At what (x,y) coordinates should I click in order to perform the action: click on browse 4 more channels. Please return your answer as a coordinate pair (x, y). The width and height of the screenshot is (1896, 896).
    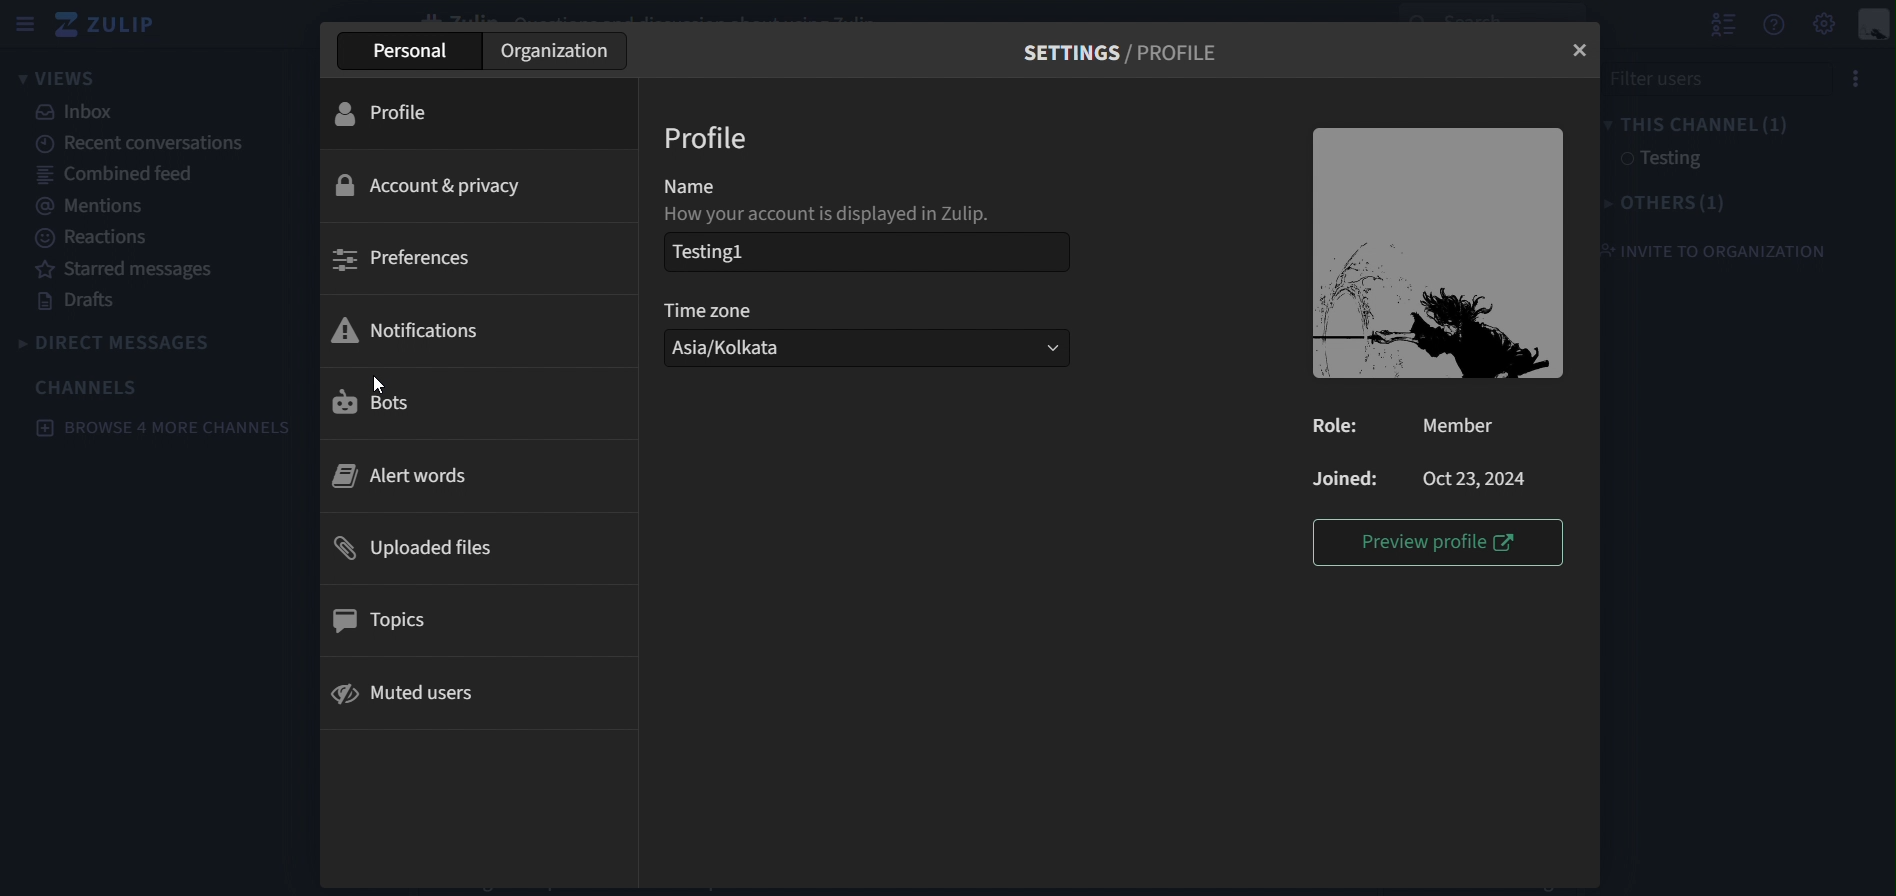
    Looking at the image, I should click on (164, 428).